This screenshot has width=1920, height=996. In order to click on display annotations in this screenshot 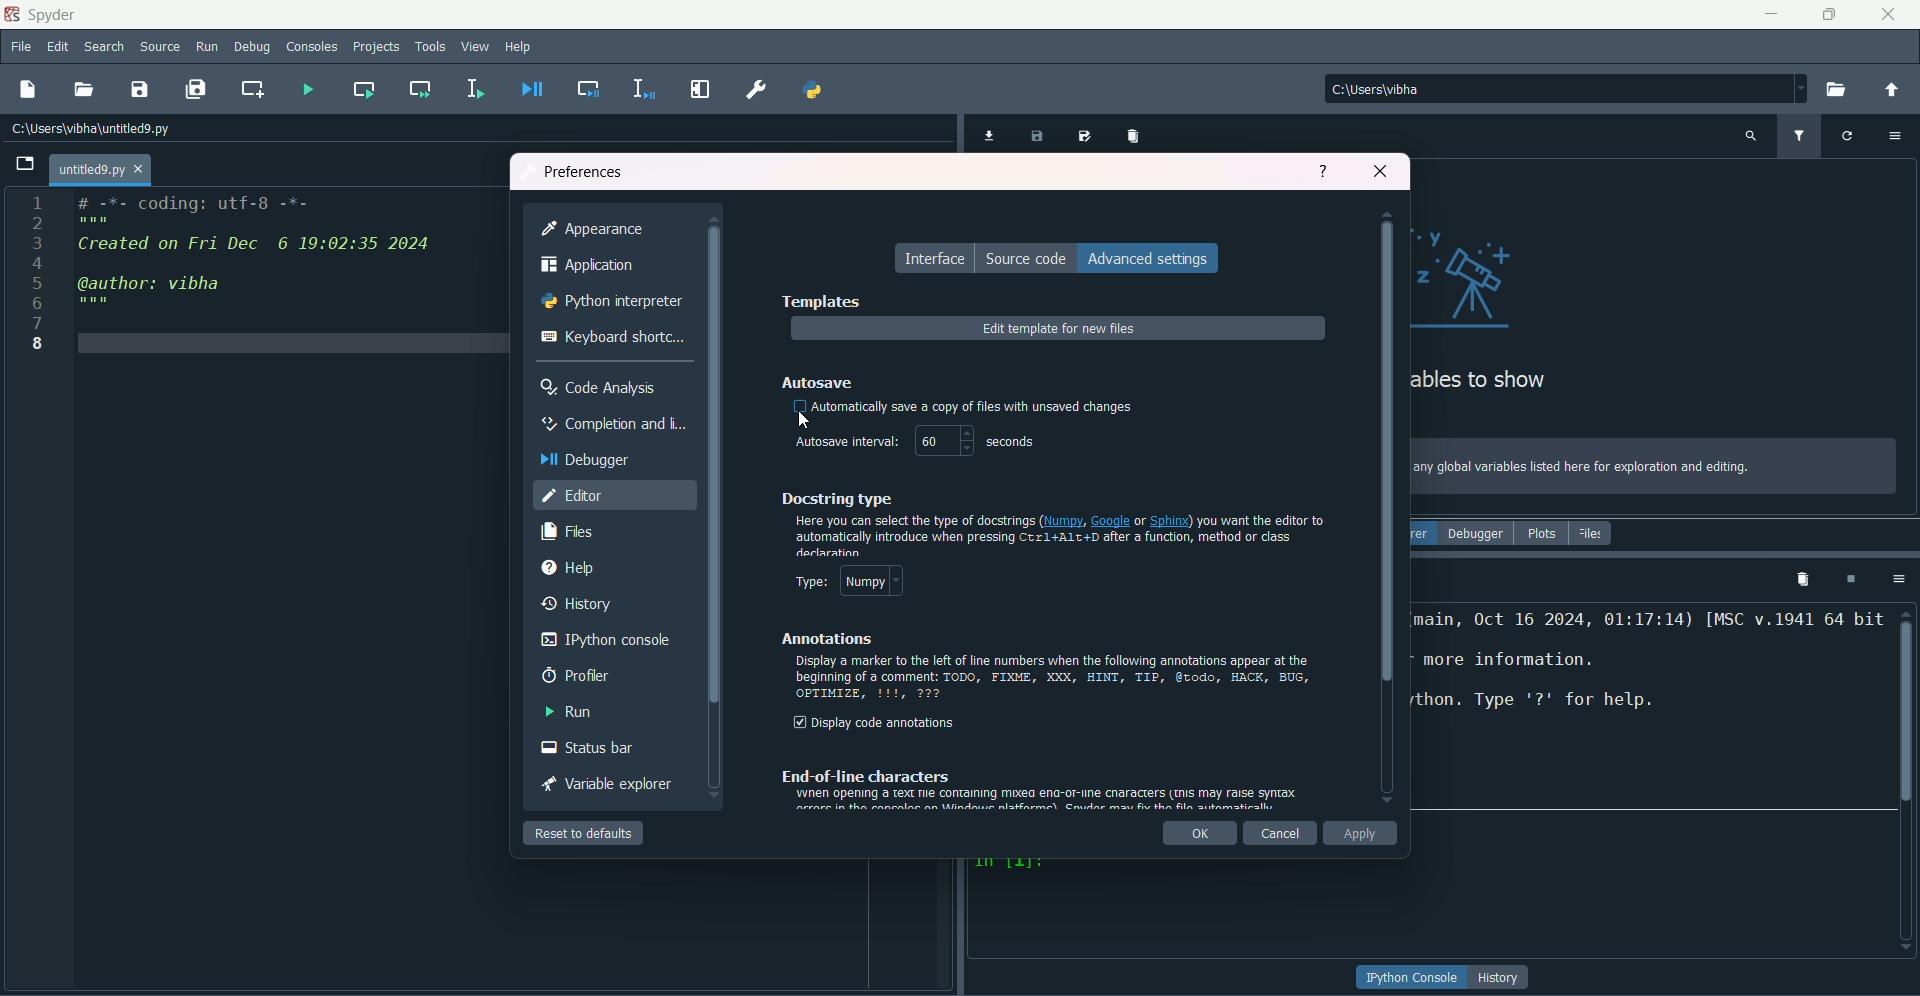, I will do `click(875, 724)`.